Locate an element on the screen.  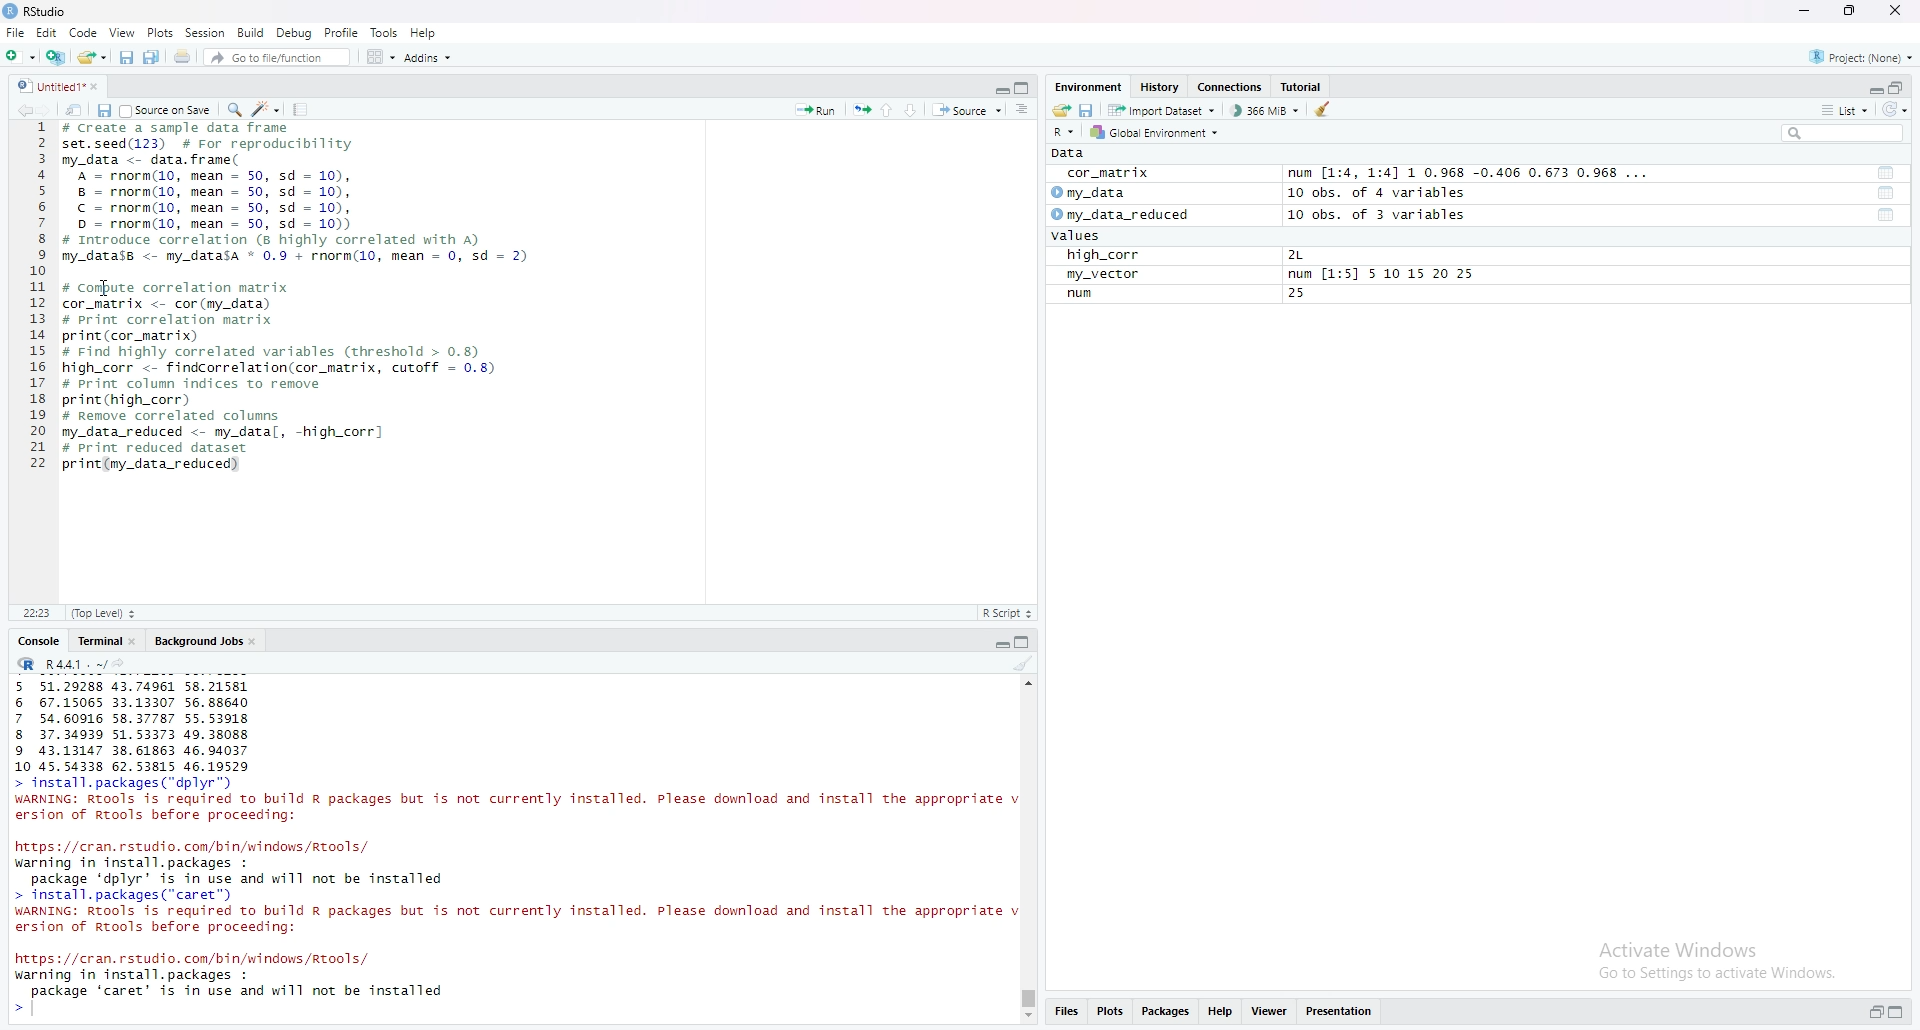
reload is located at coordinates (1894, 110).